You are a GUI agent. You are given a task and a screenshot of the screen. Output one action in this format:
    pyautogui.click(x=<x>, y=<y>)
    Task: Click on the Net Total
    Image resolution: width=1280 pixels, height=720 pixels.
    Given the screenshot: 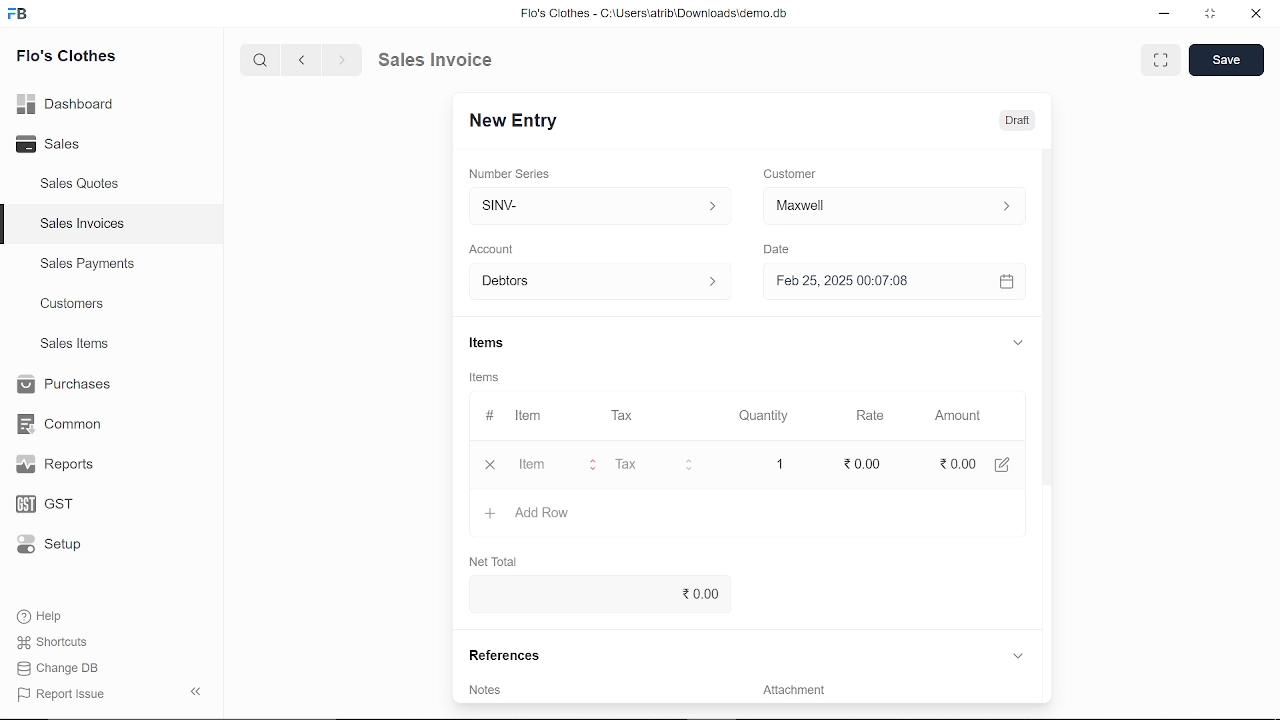 What is the action you would take?
    pyautogui.click(x=498, y=561)
    